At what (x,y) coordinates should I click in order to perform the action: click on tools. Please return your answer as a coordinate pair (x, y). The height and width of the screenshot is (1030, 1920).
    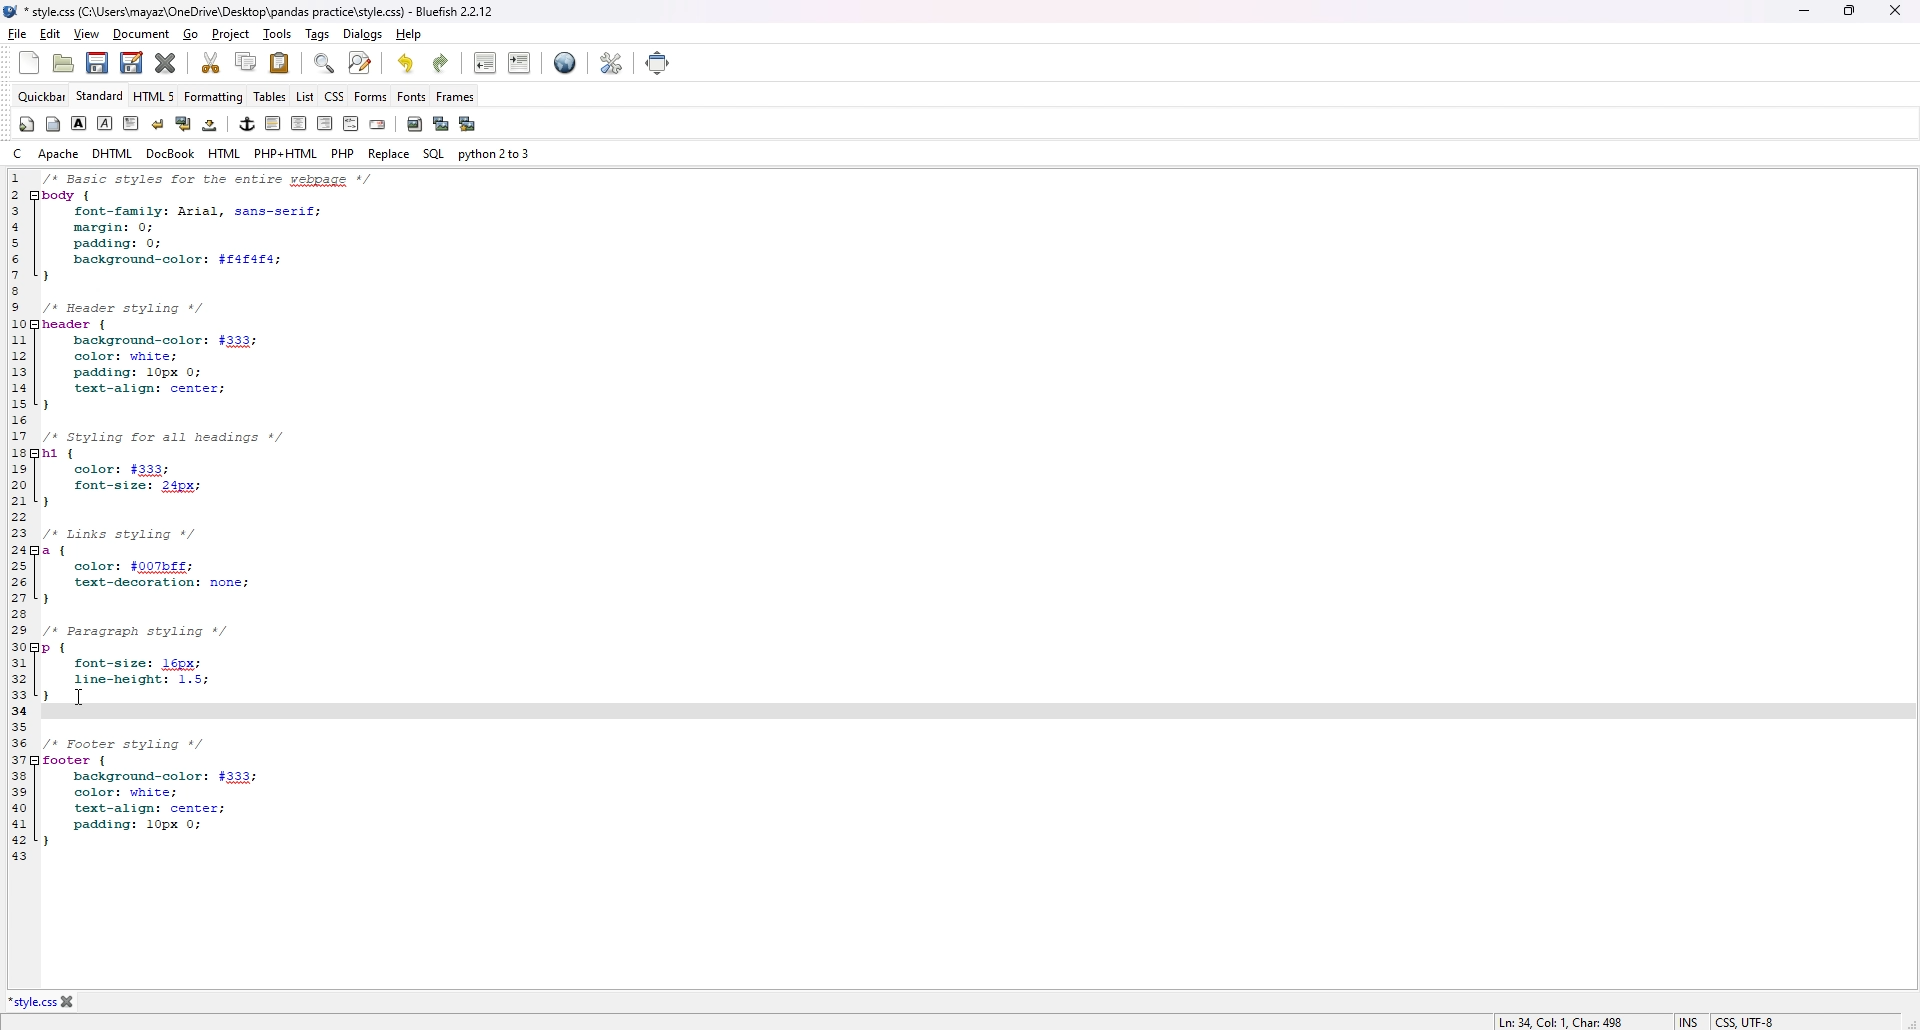
    Looking at the image, I should click on (277, 34).